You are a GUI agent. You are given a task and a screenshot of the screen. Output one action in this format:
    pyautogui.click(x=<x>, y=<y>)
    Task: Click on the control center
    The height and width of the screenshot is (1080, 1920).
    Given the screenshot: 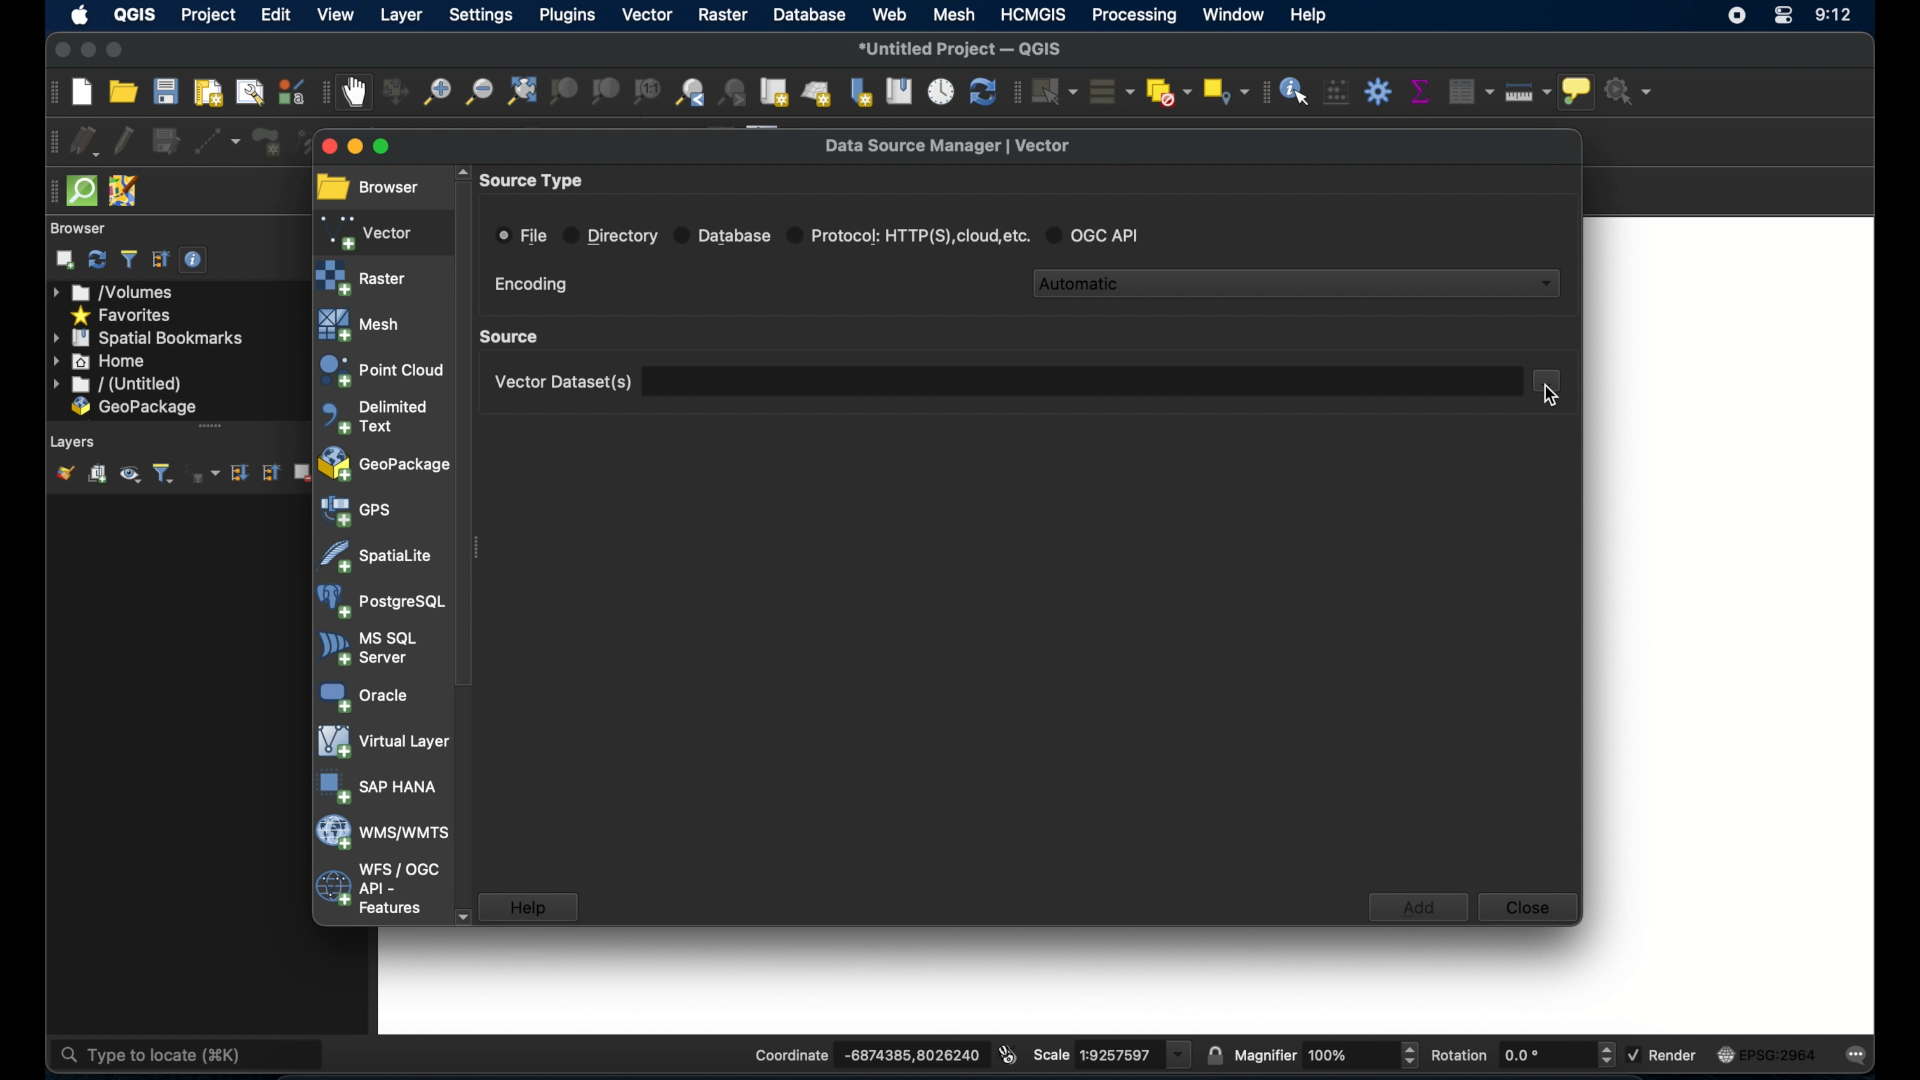 What is the action you would take?
    pyautogui.click(x=1783, y=19)
    